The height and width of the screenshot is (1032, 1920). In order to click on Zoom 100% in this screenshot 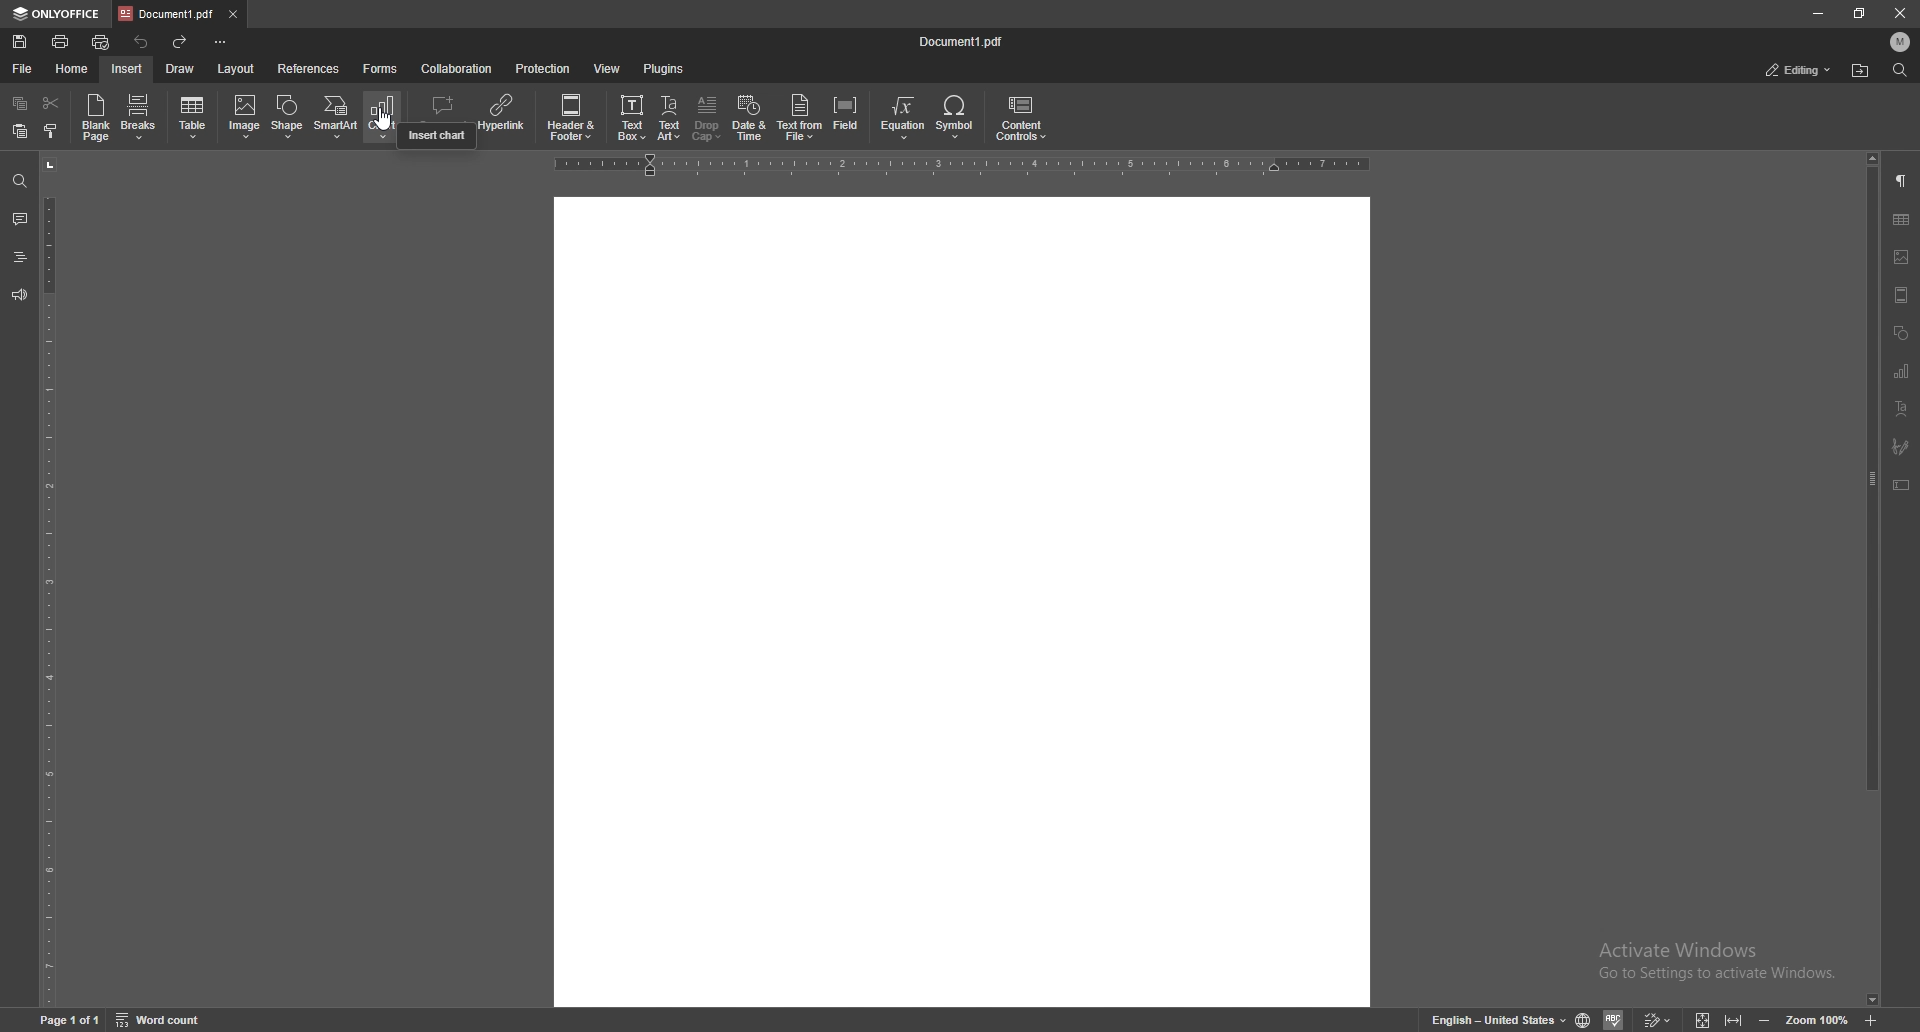, I will do `click(1822, 1019)`.